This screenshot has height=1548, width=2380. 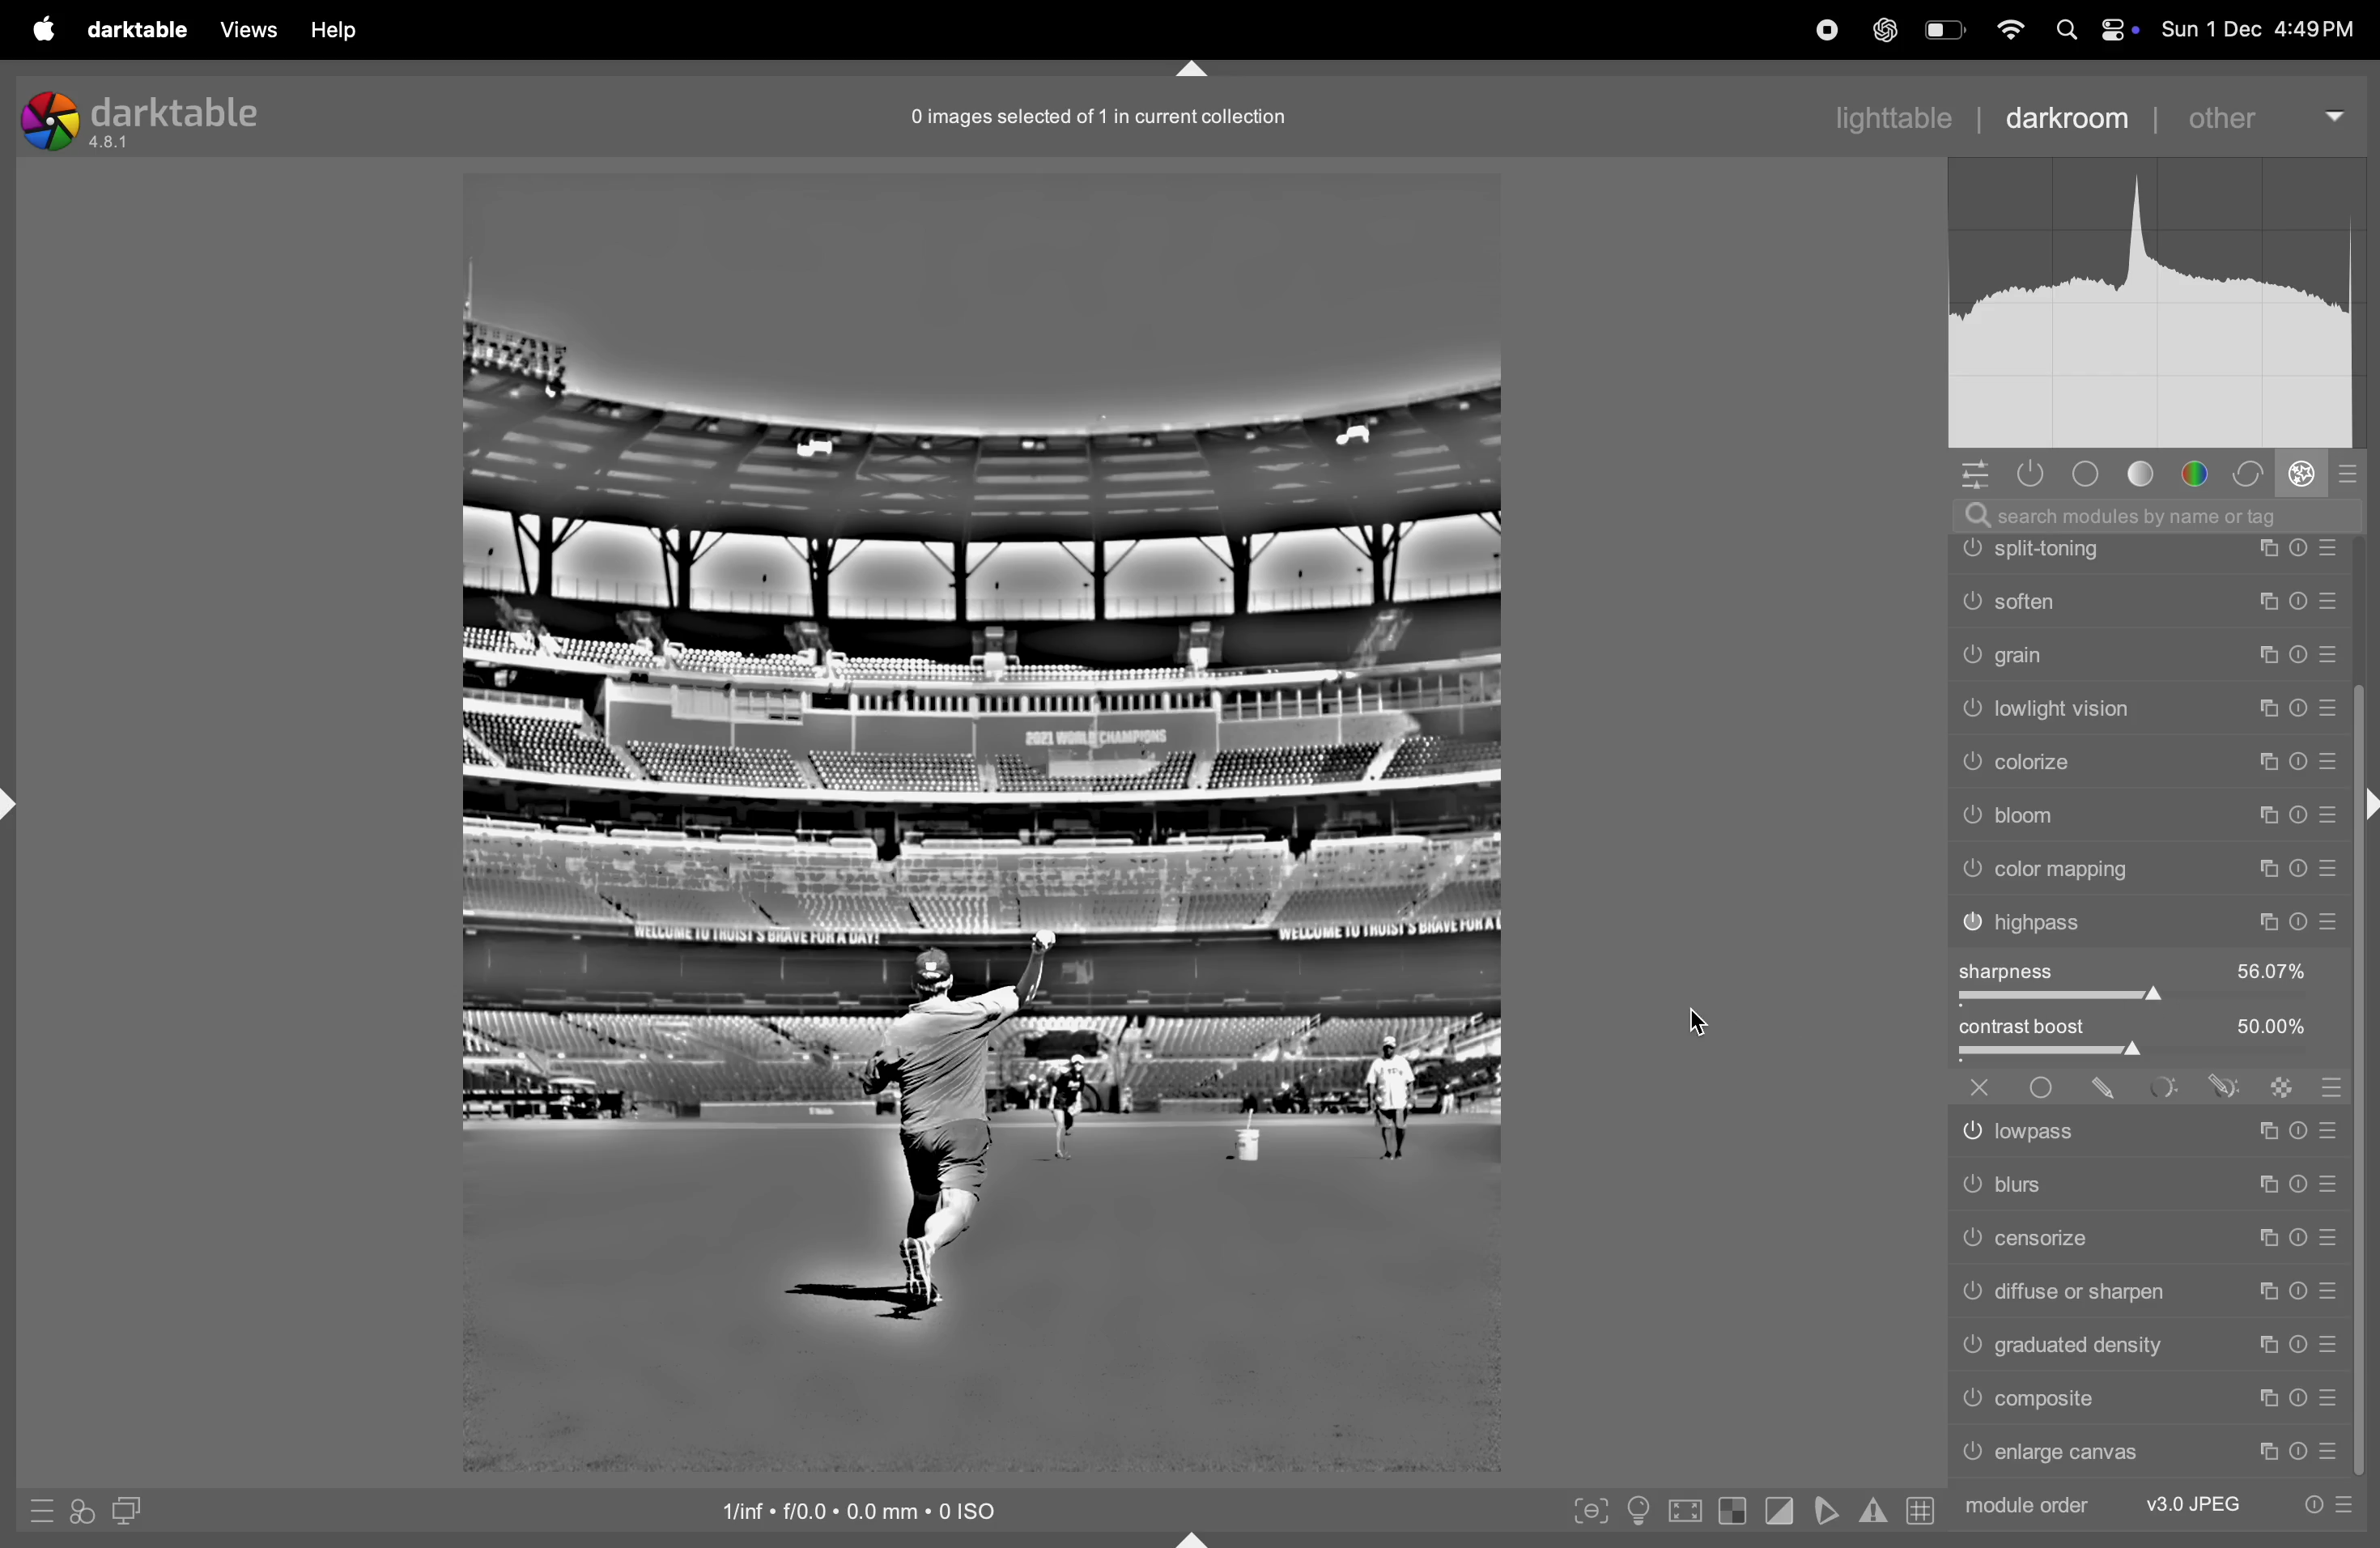 What do you see at coordinates (2302, 472) in the screenshot?
I see `effect` at bounding box center [2302, 472].